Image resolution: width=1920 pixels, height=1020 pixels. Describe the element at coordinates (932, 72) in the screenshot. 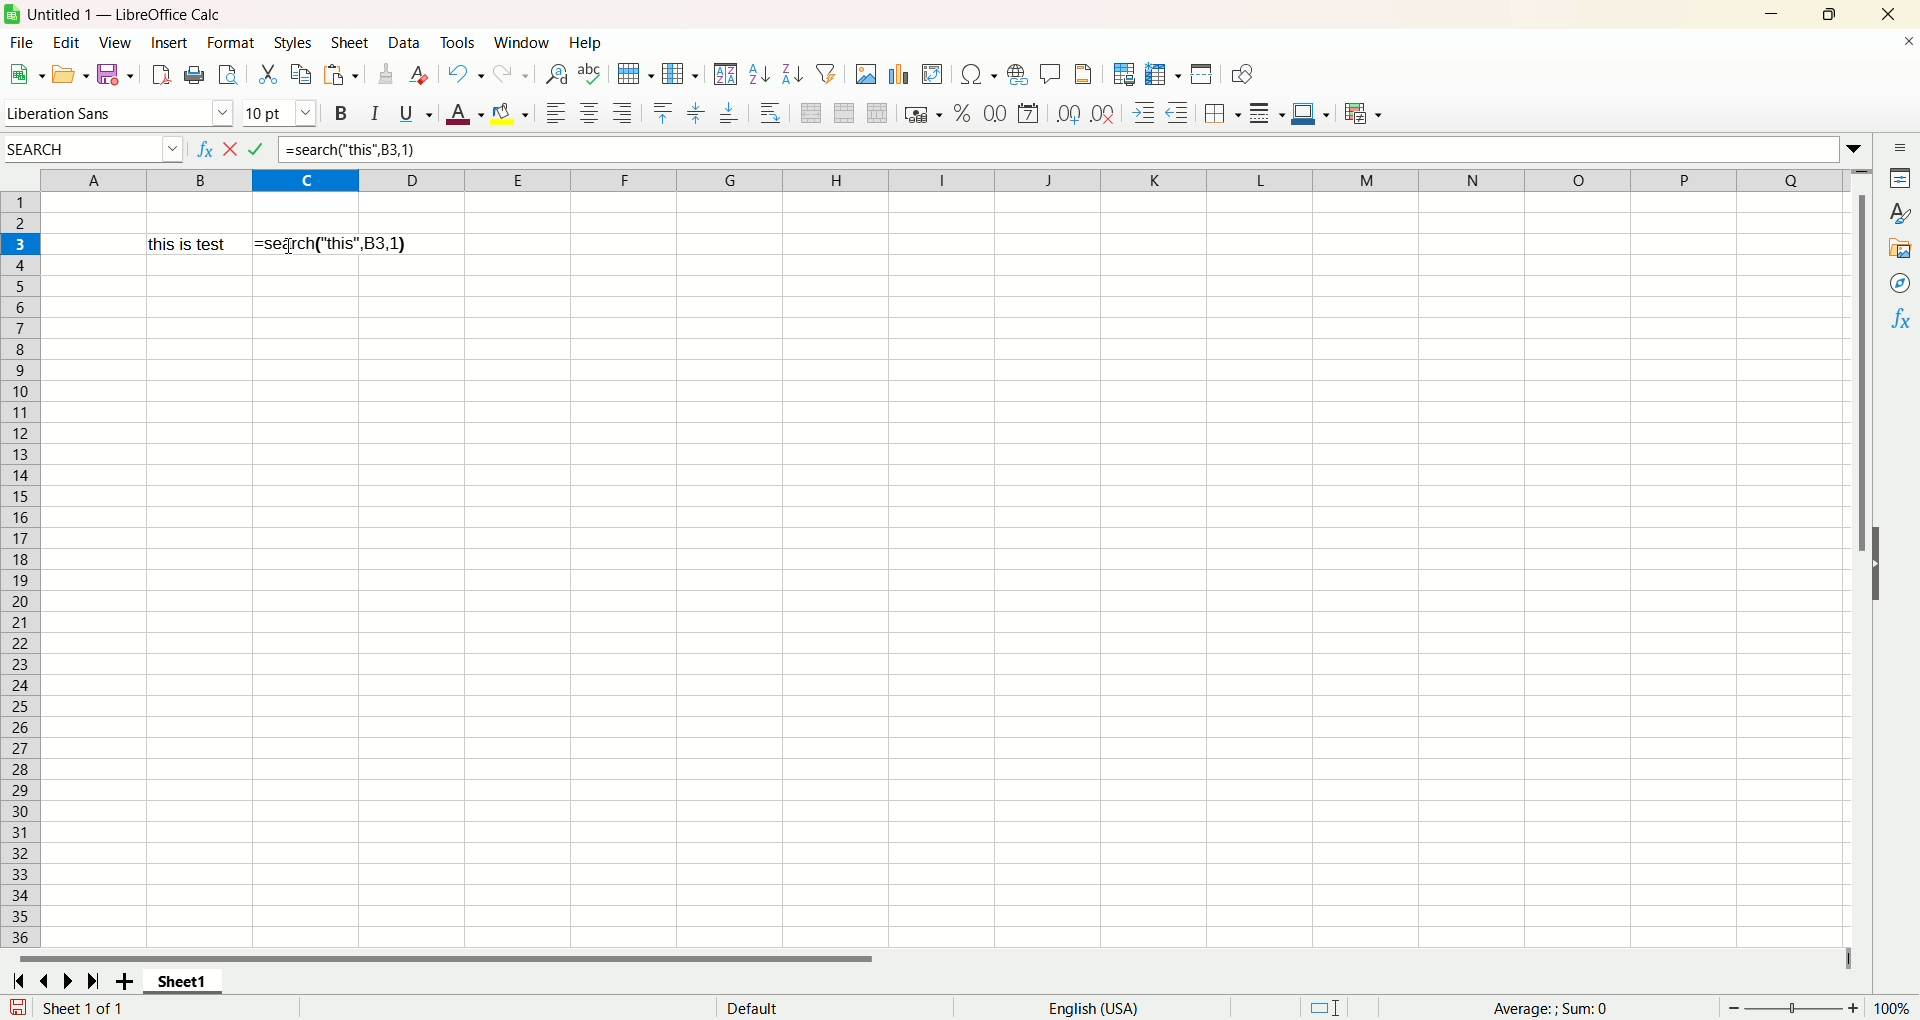

I see `pivot table` at that location.